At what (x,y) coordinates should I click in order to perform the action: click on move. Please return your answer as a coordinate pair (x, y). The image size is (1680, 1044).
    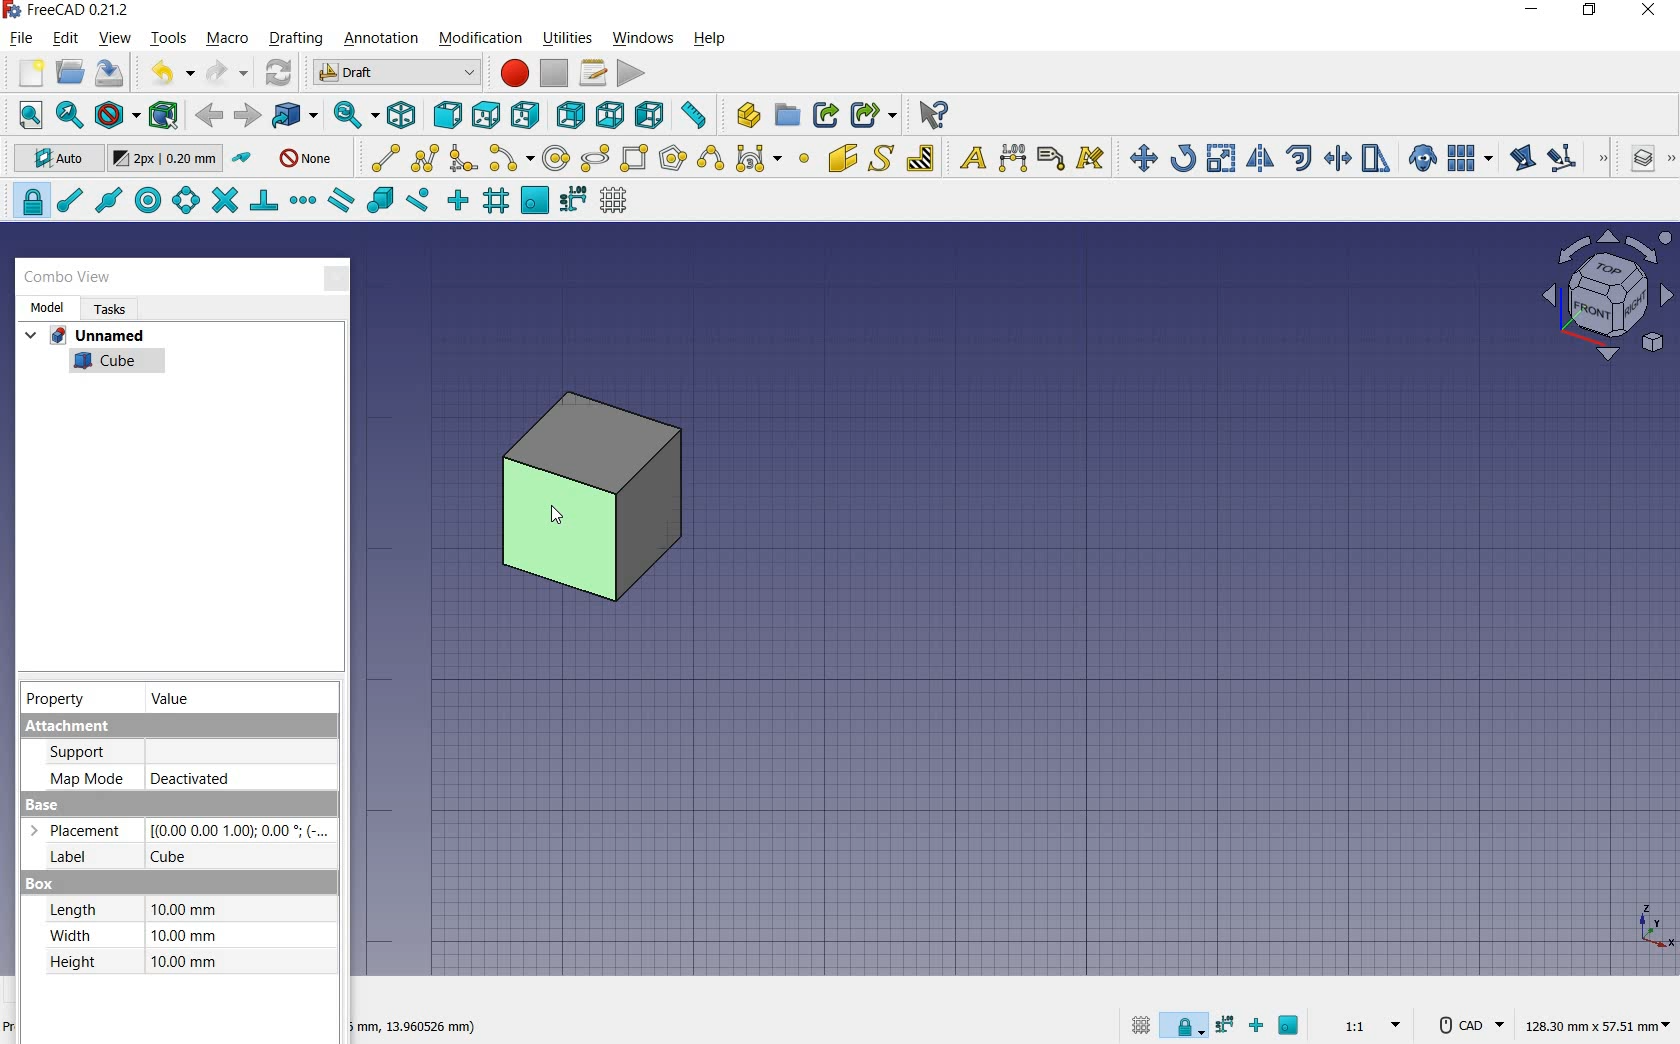
    Looking at the image, I should click on (1139, 157).